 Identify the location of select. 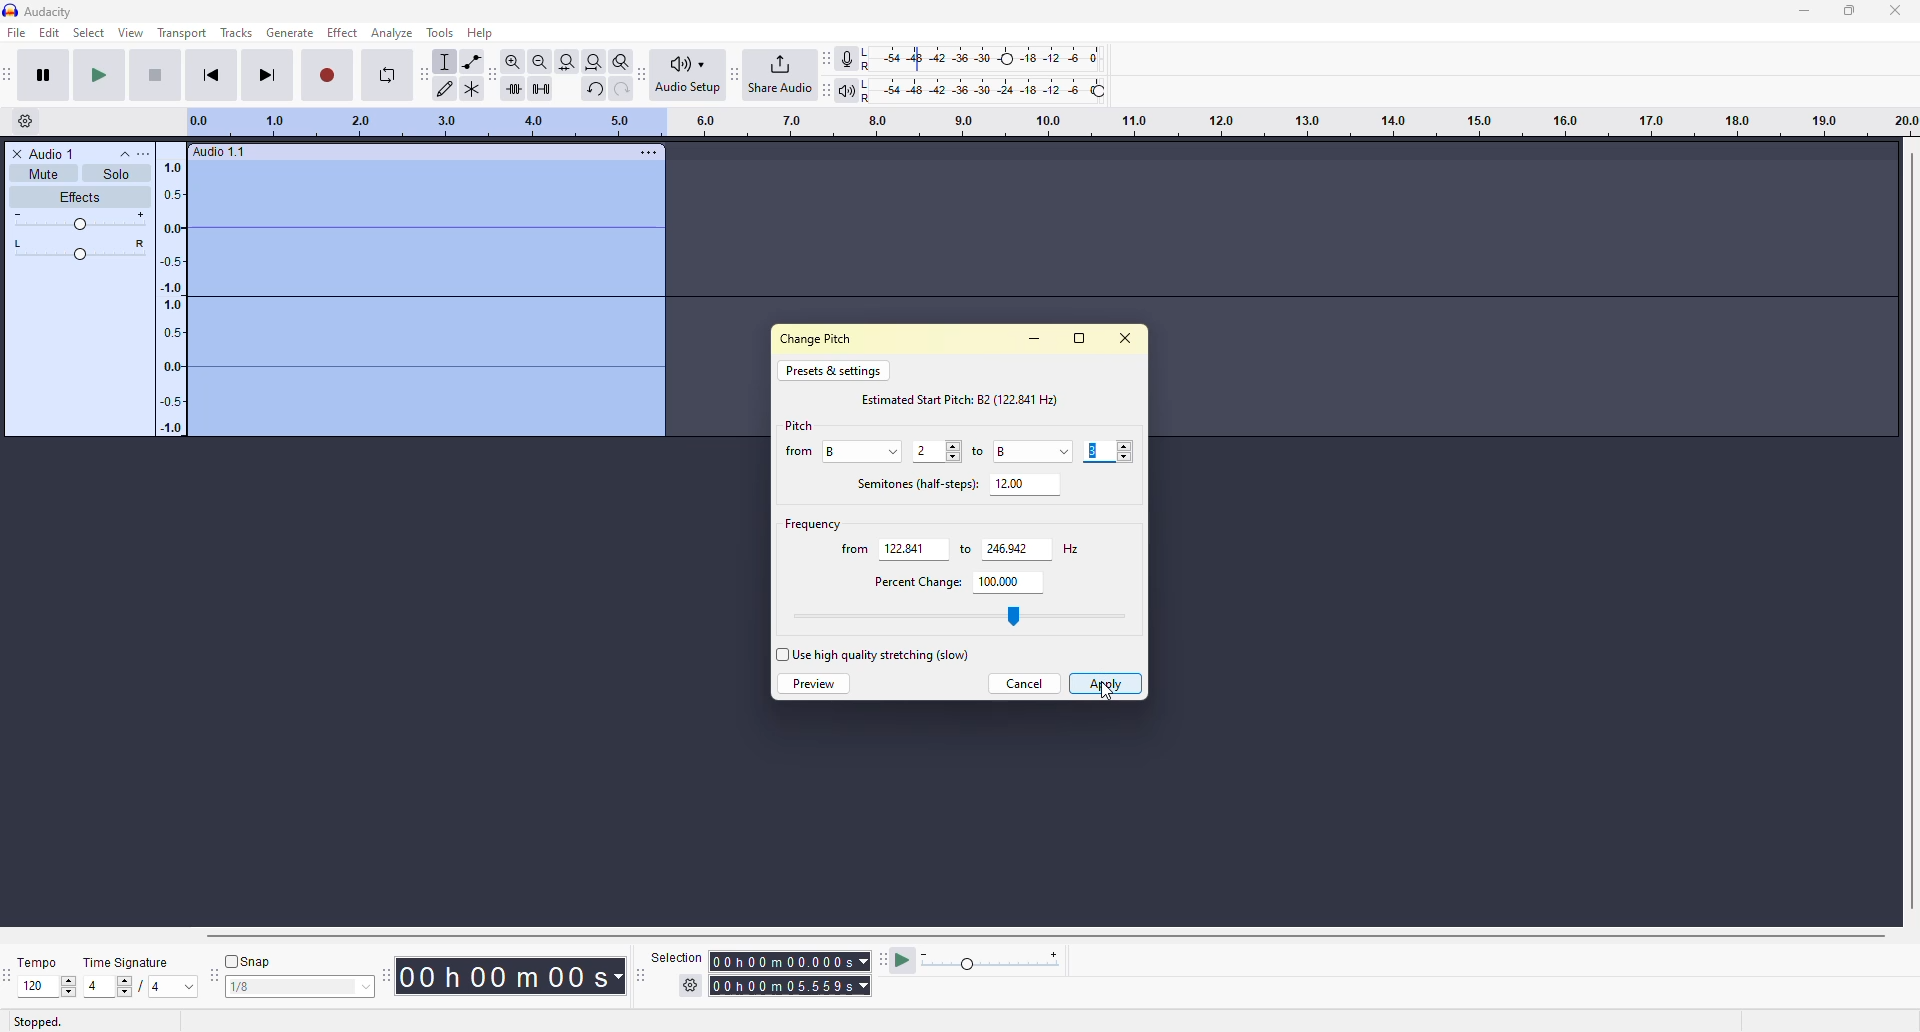
(780, 656).